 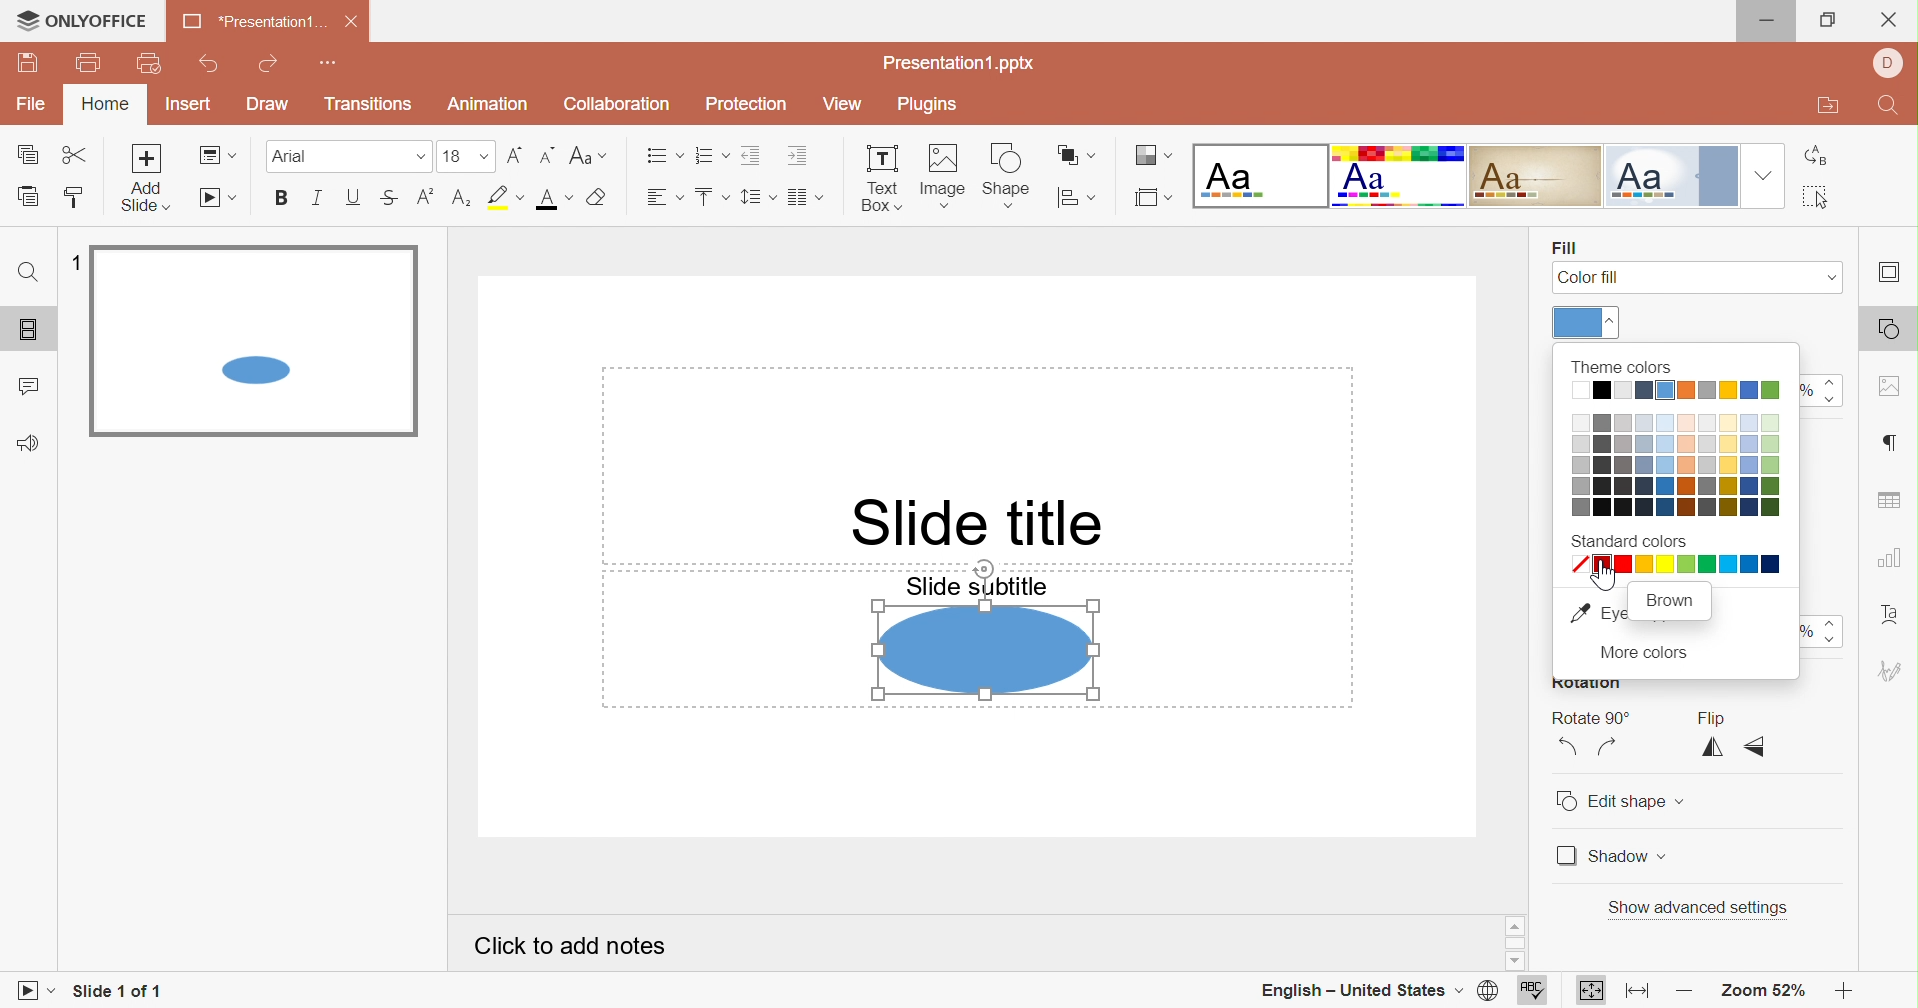 What do you see at coordinates (1841, 993) in the screenshot?
I see `Zoom in` at bounding box center [1841, 993].